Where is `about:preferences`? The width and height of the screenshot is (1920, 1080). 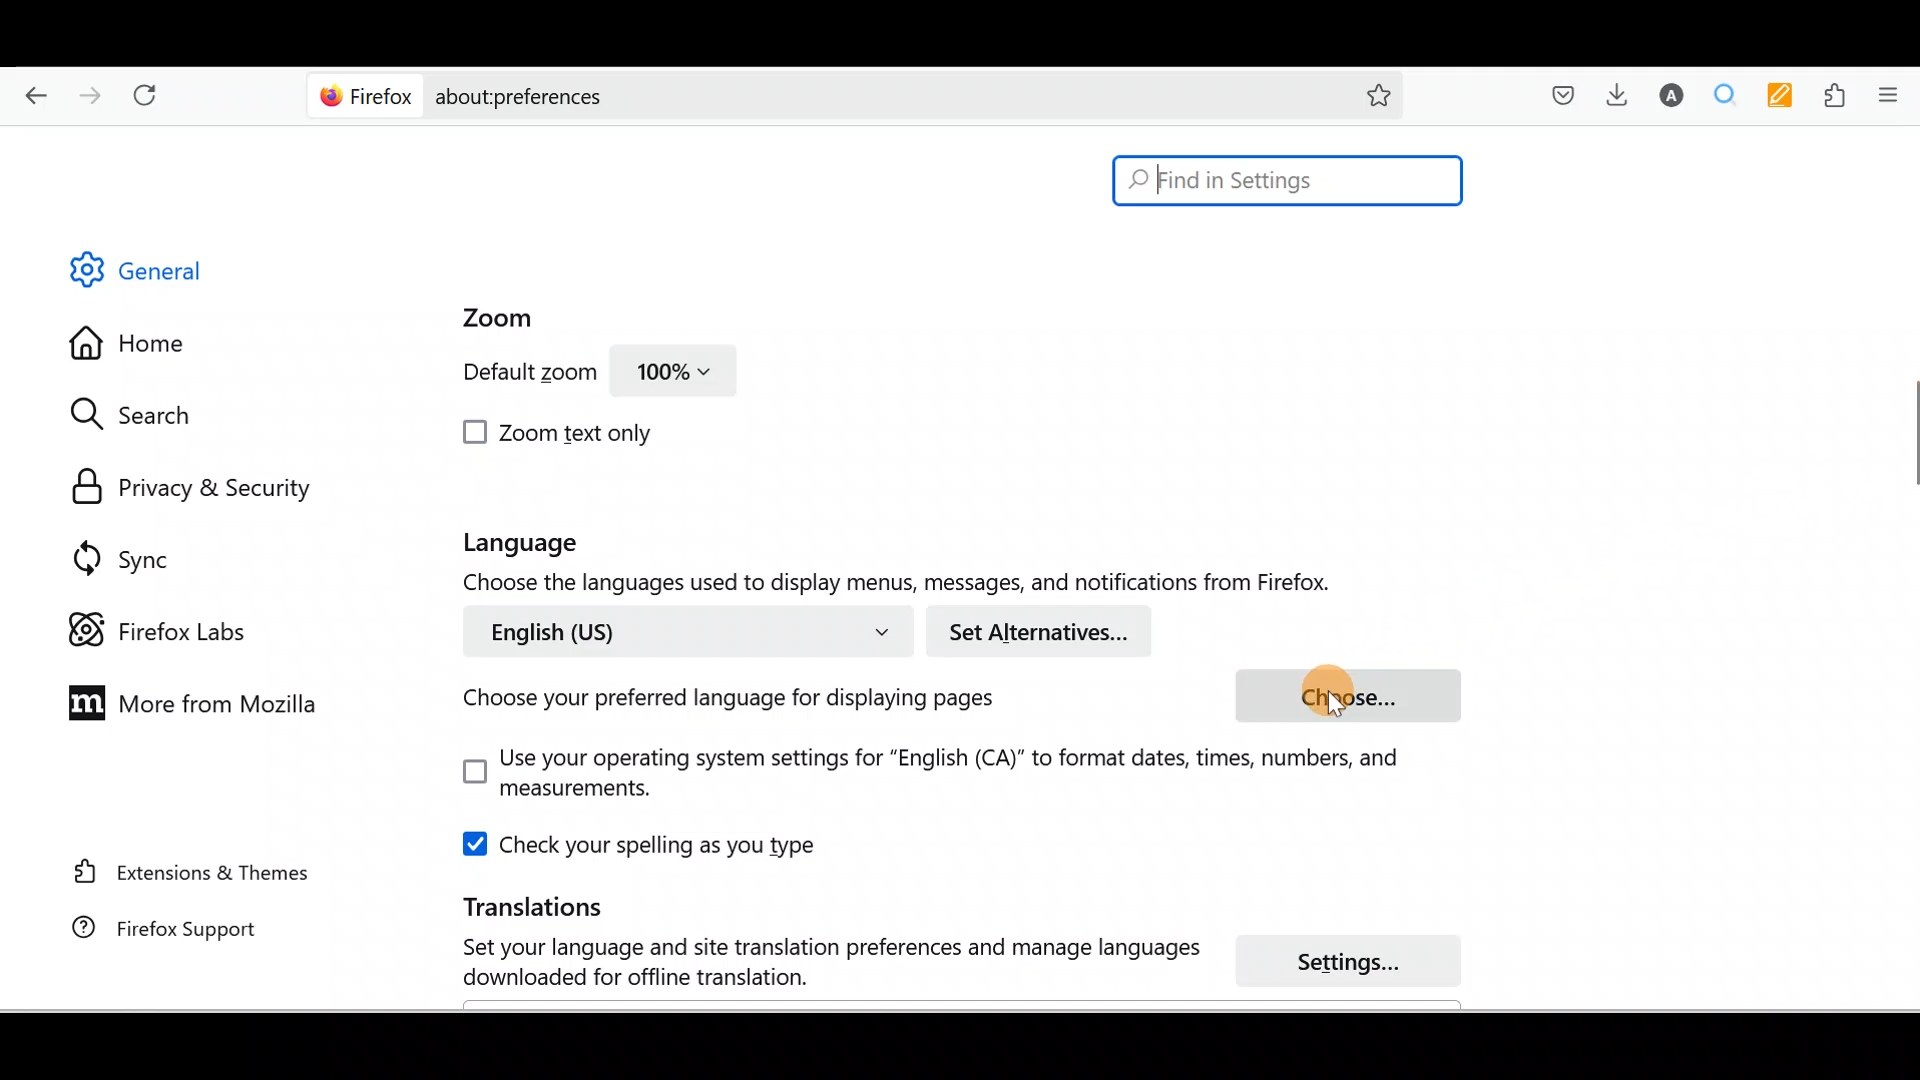 about:preferences is located at coordinates (798, 94).